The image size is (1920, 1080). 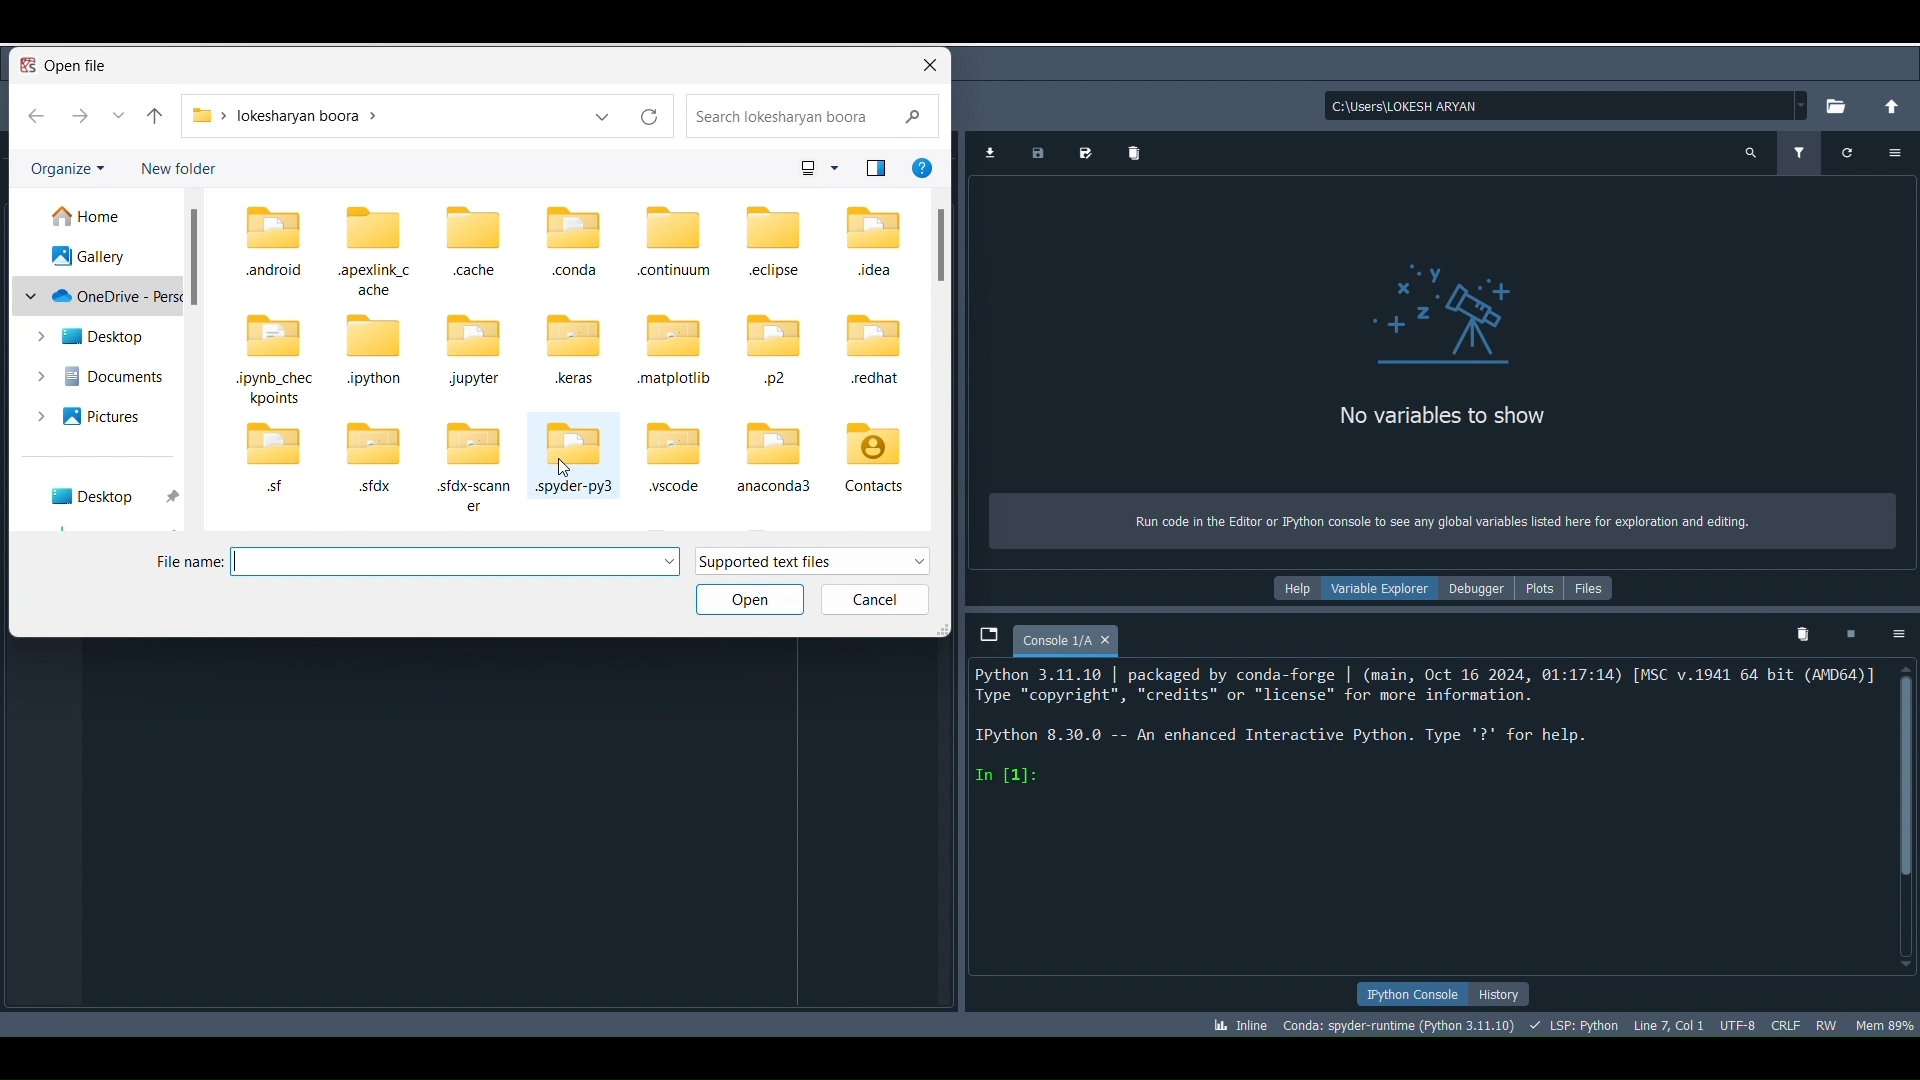 What do you see at coordinates (1052, 641) in the screenshot?
I see `Console 1/A` at bounding box center [1052, 641].